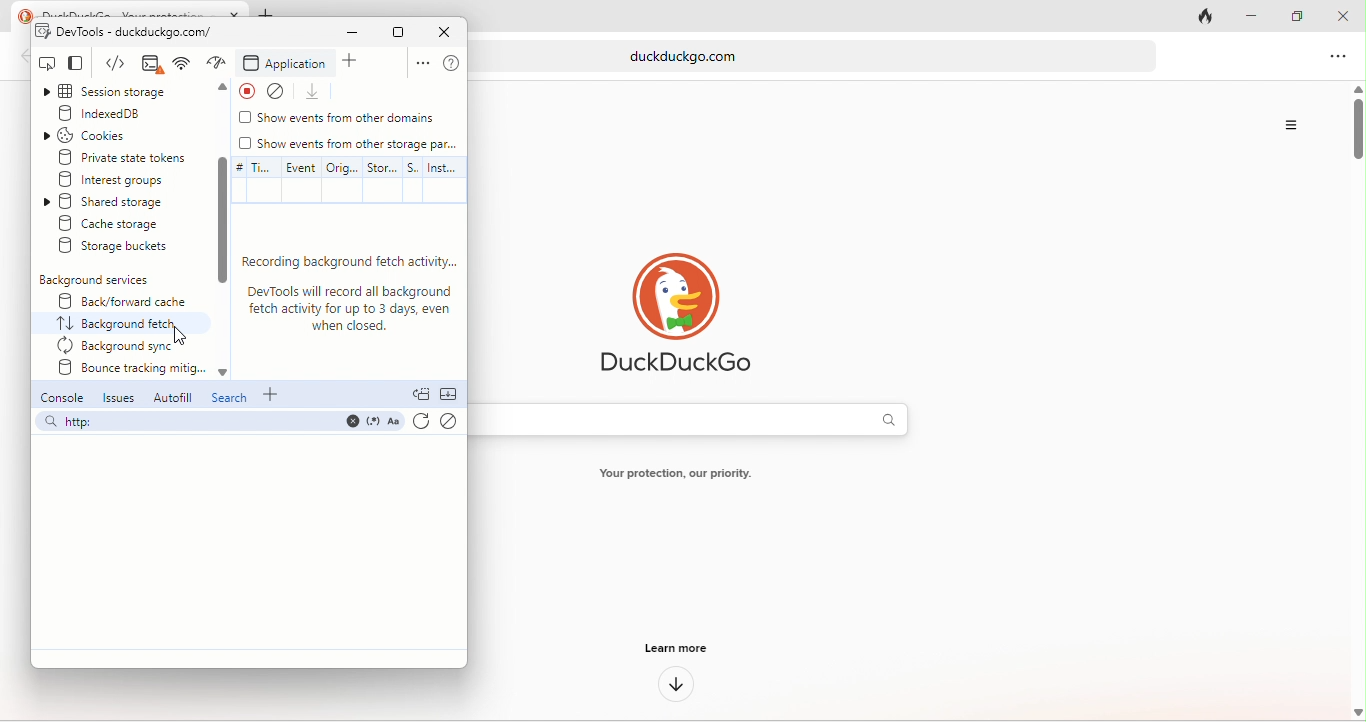 This screenshot has width=1366, height=722. Describe the element at coordinates (221, 221) in the screenshot. I see `scroll down` at that location.